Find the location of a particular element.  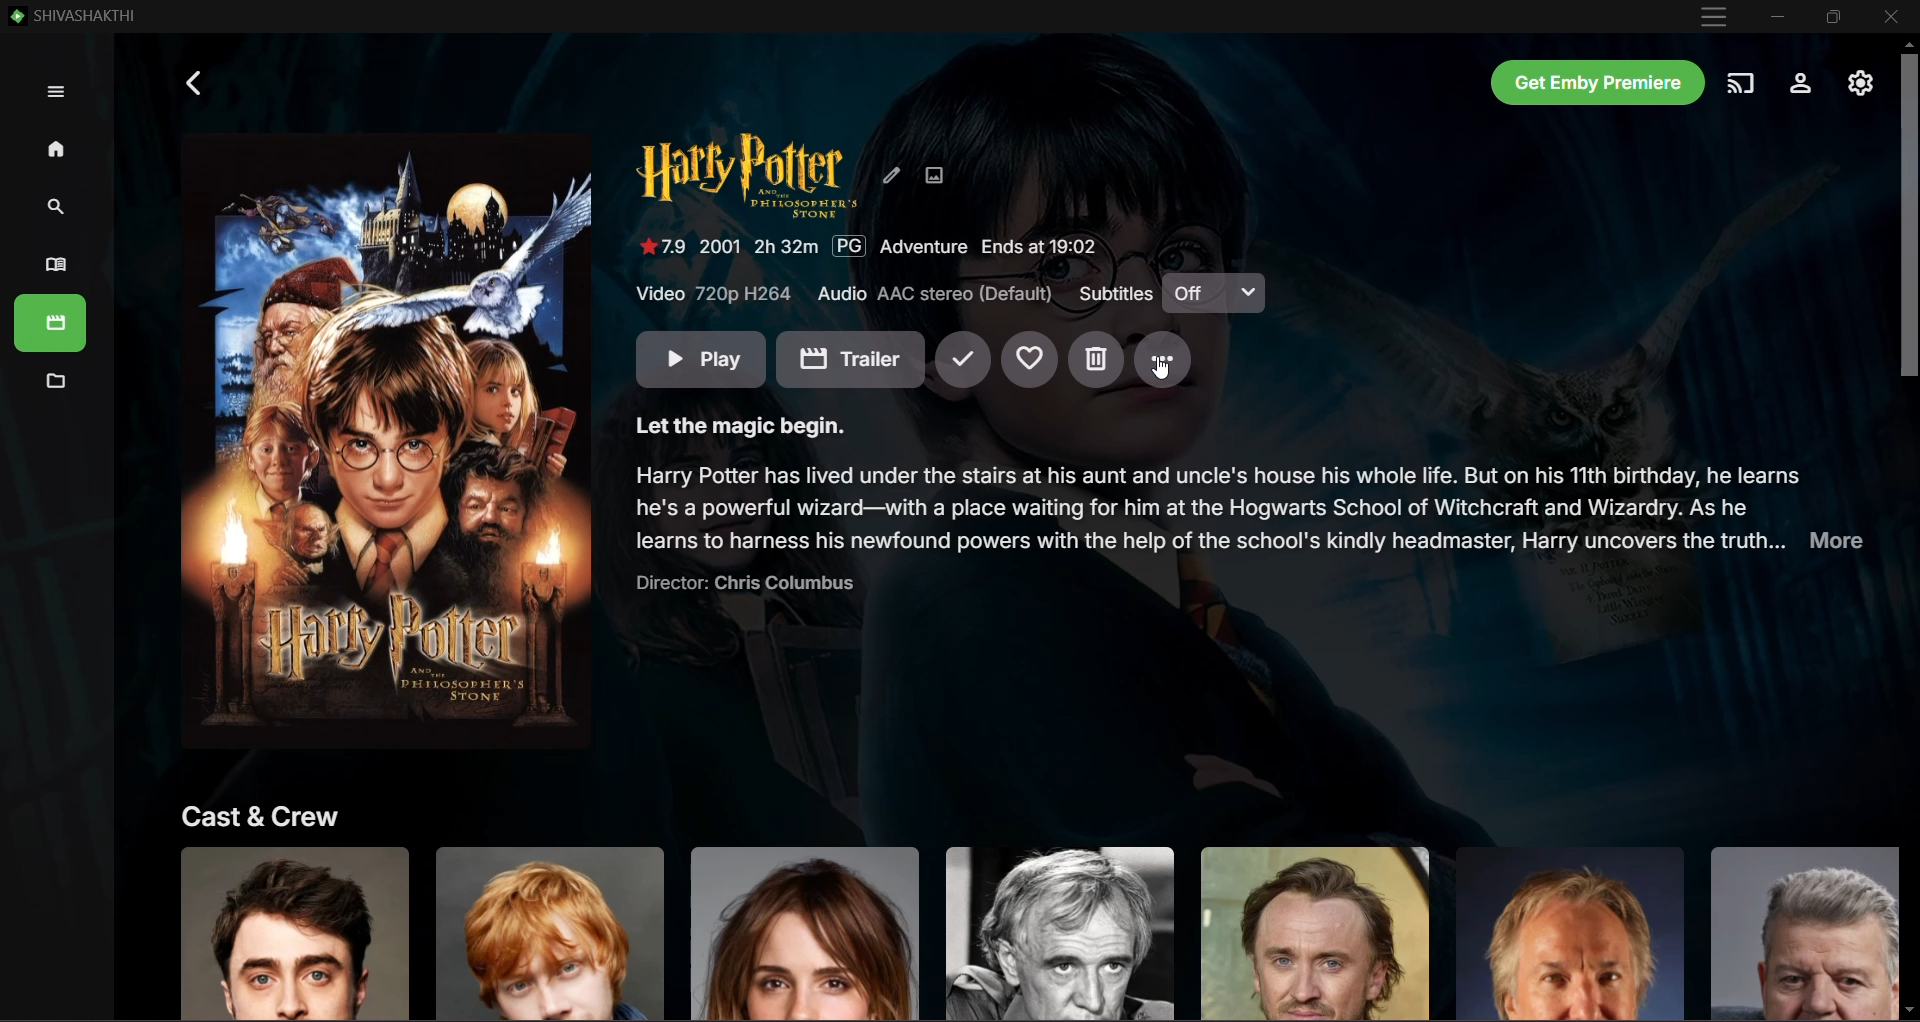

Restore Down is located at coordinates (1833, 17).